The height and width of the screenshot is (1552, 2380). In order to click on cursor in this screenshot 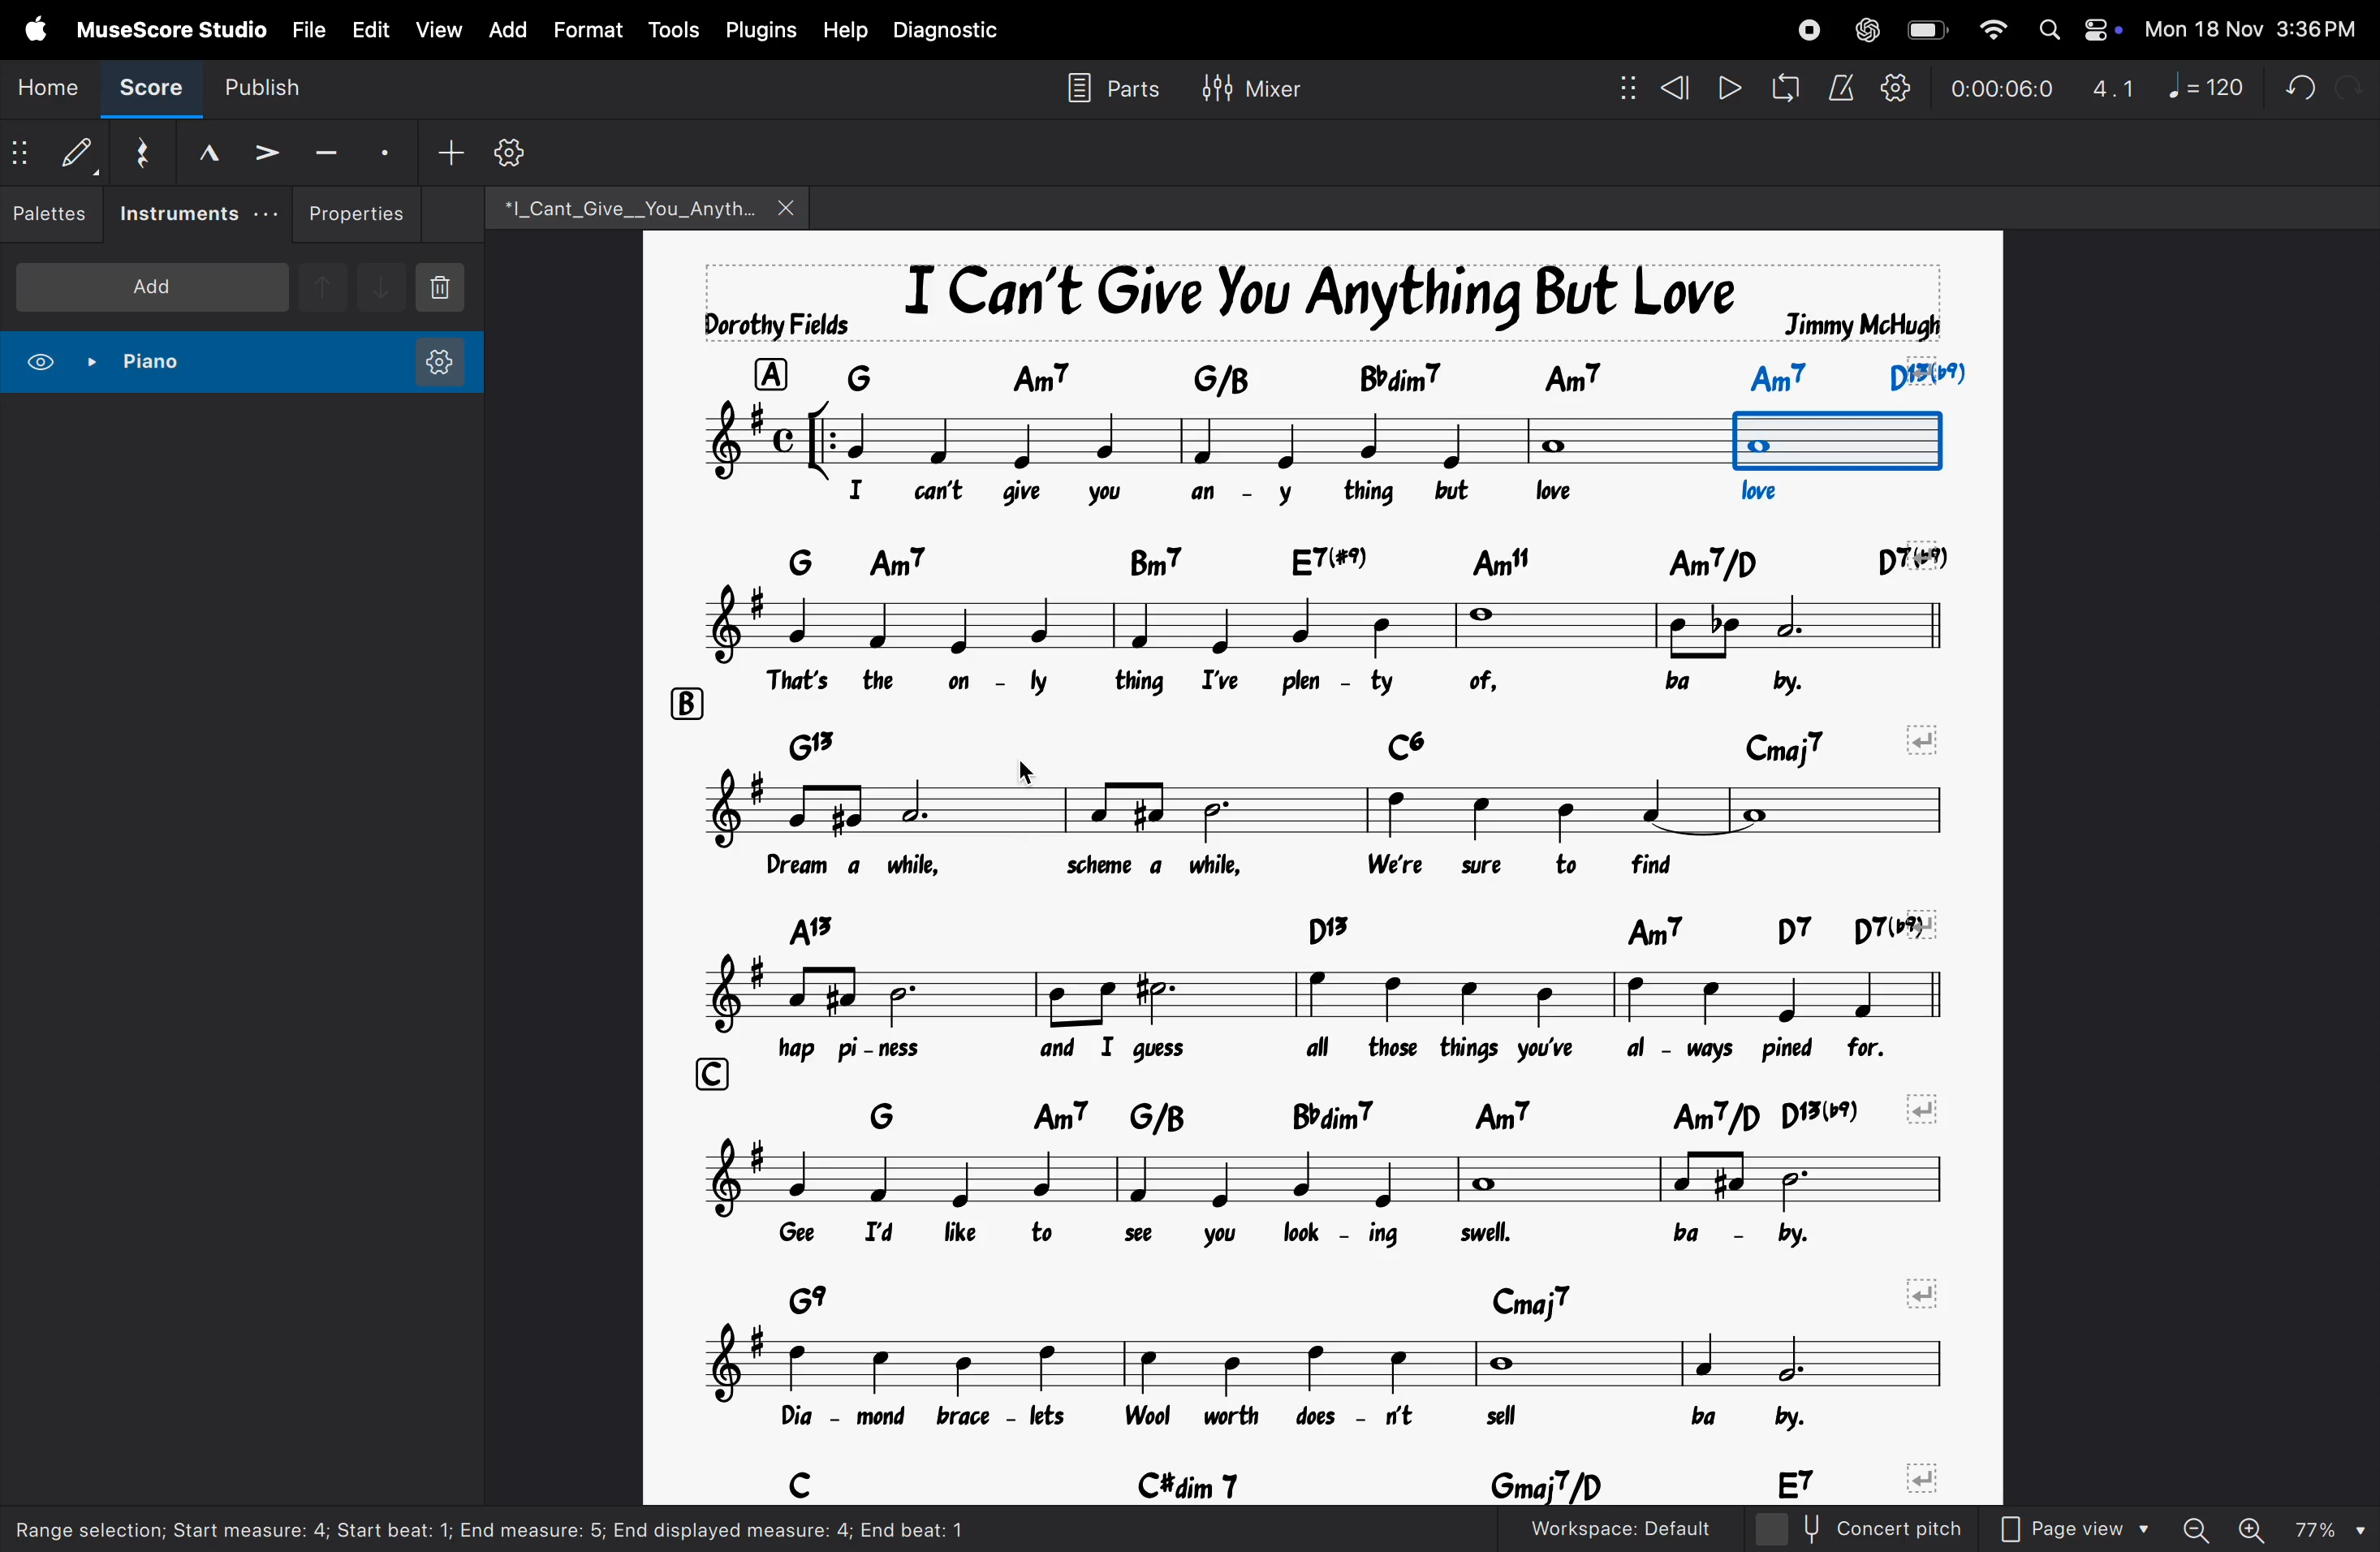, I will do `click(1022, 767)`.